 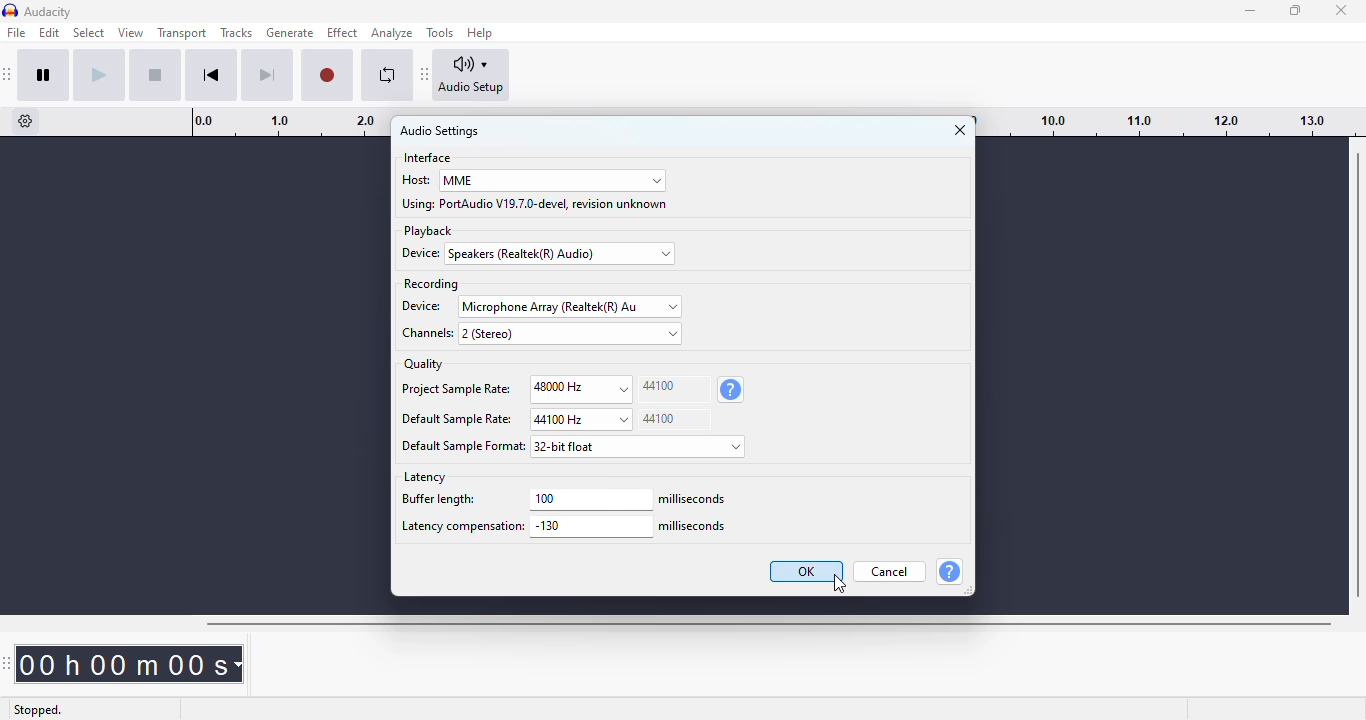 What do you see at coordinates (430, 284) in the screenshot?
I see `recording` at bounding box center [430, 284].